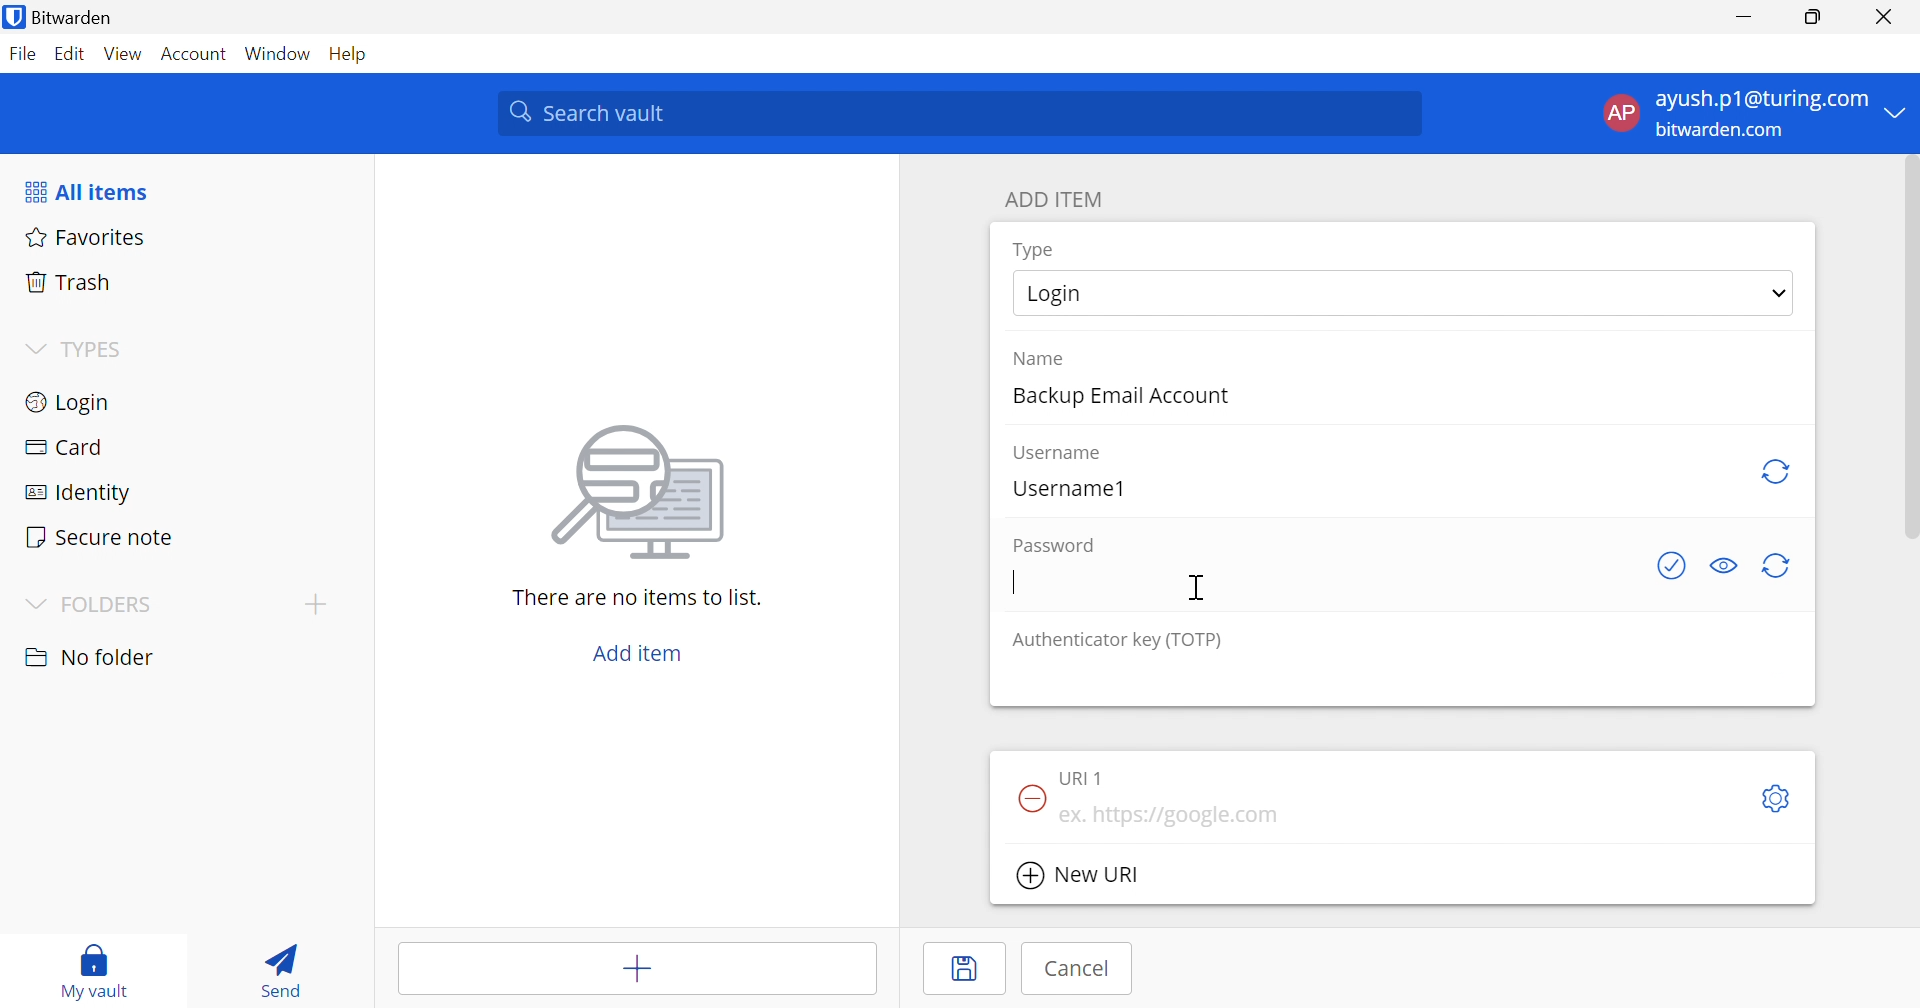  I want to click on Toggle visibility, so click(1721, 566).